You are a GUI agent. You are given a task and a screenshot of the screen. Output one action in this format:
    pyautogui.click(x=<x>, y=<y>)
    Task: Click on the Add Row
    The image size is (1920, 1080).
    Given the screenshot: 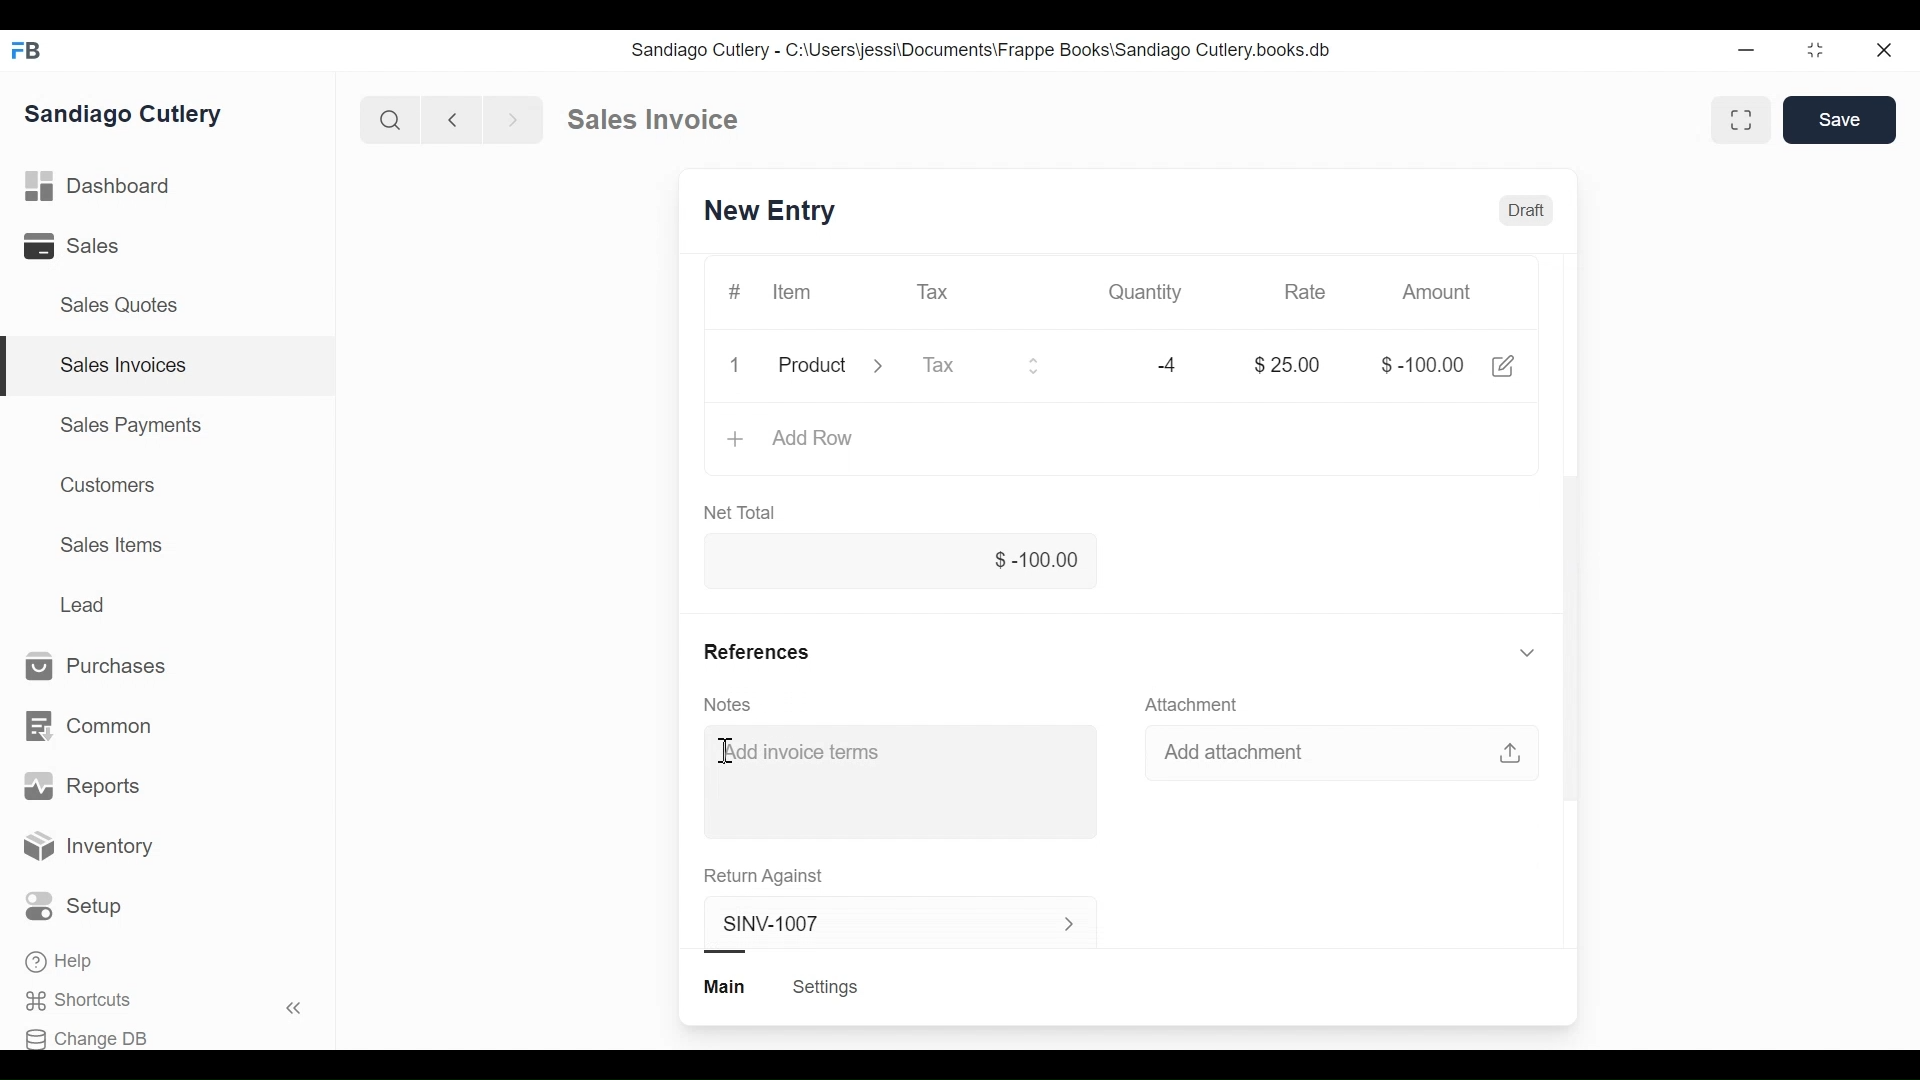 What is the action you would take?
    pyautogui.click(x=793, y=440)
    